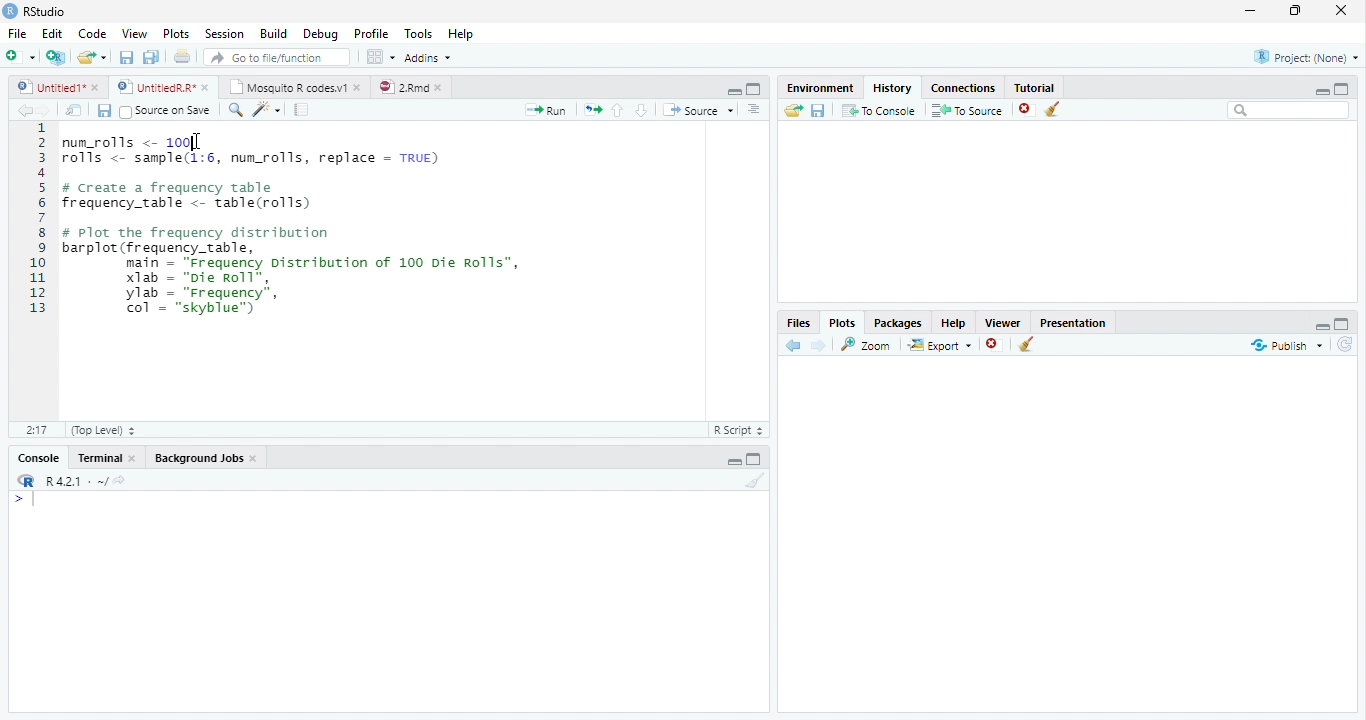  I want to click on | Mosquito R codesv1, so click(294, 87).